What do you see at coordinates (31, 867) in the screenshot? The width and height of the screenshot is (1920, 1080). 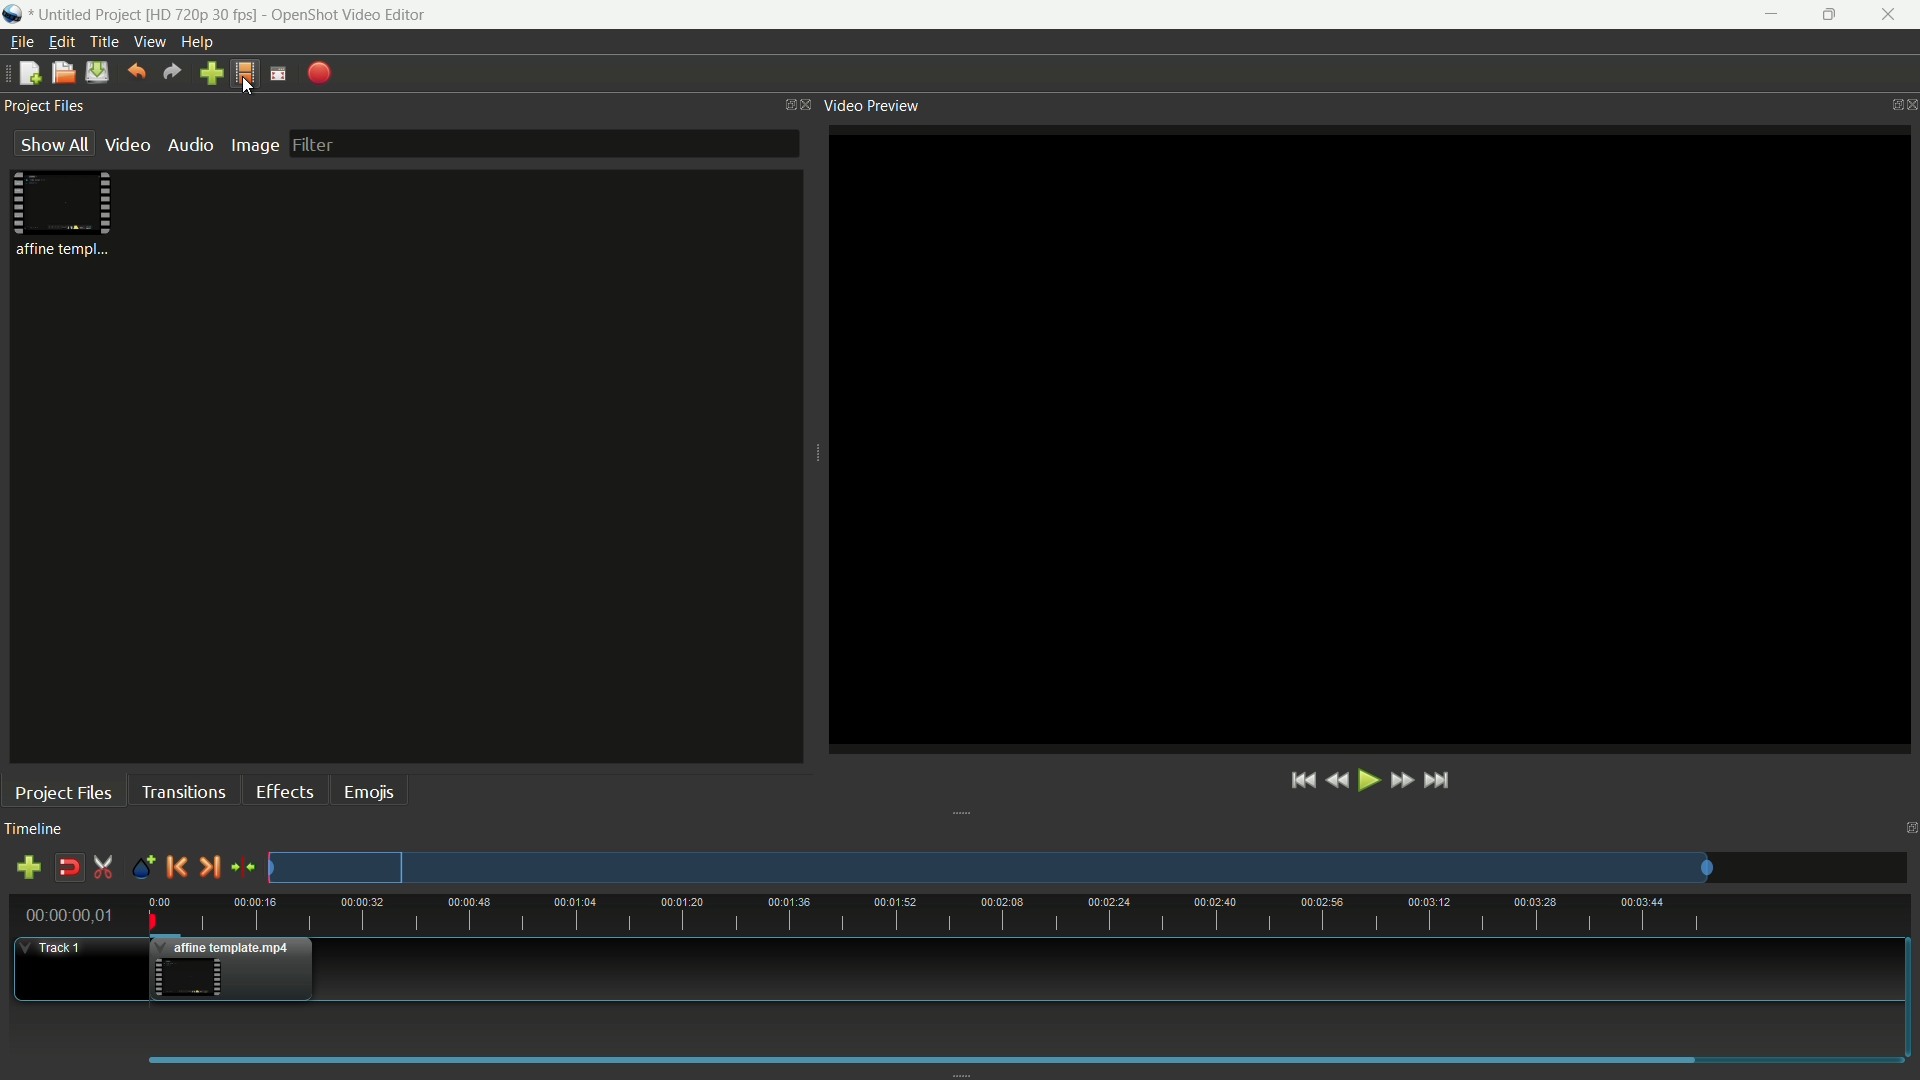 I see `add track` at bounding box center [31, 867].